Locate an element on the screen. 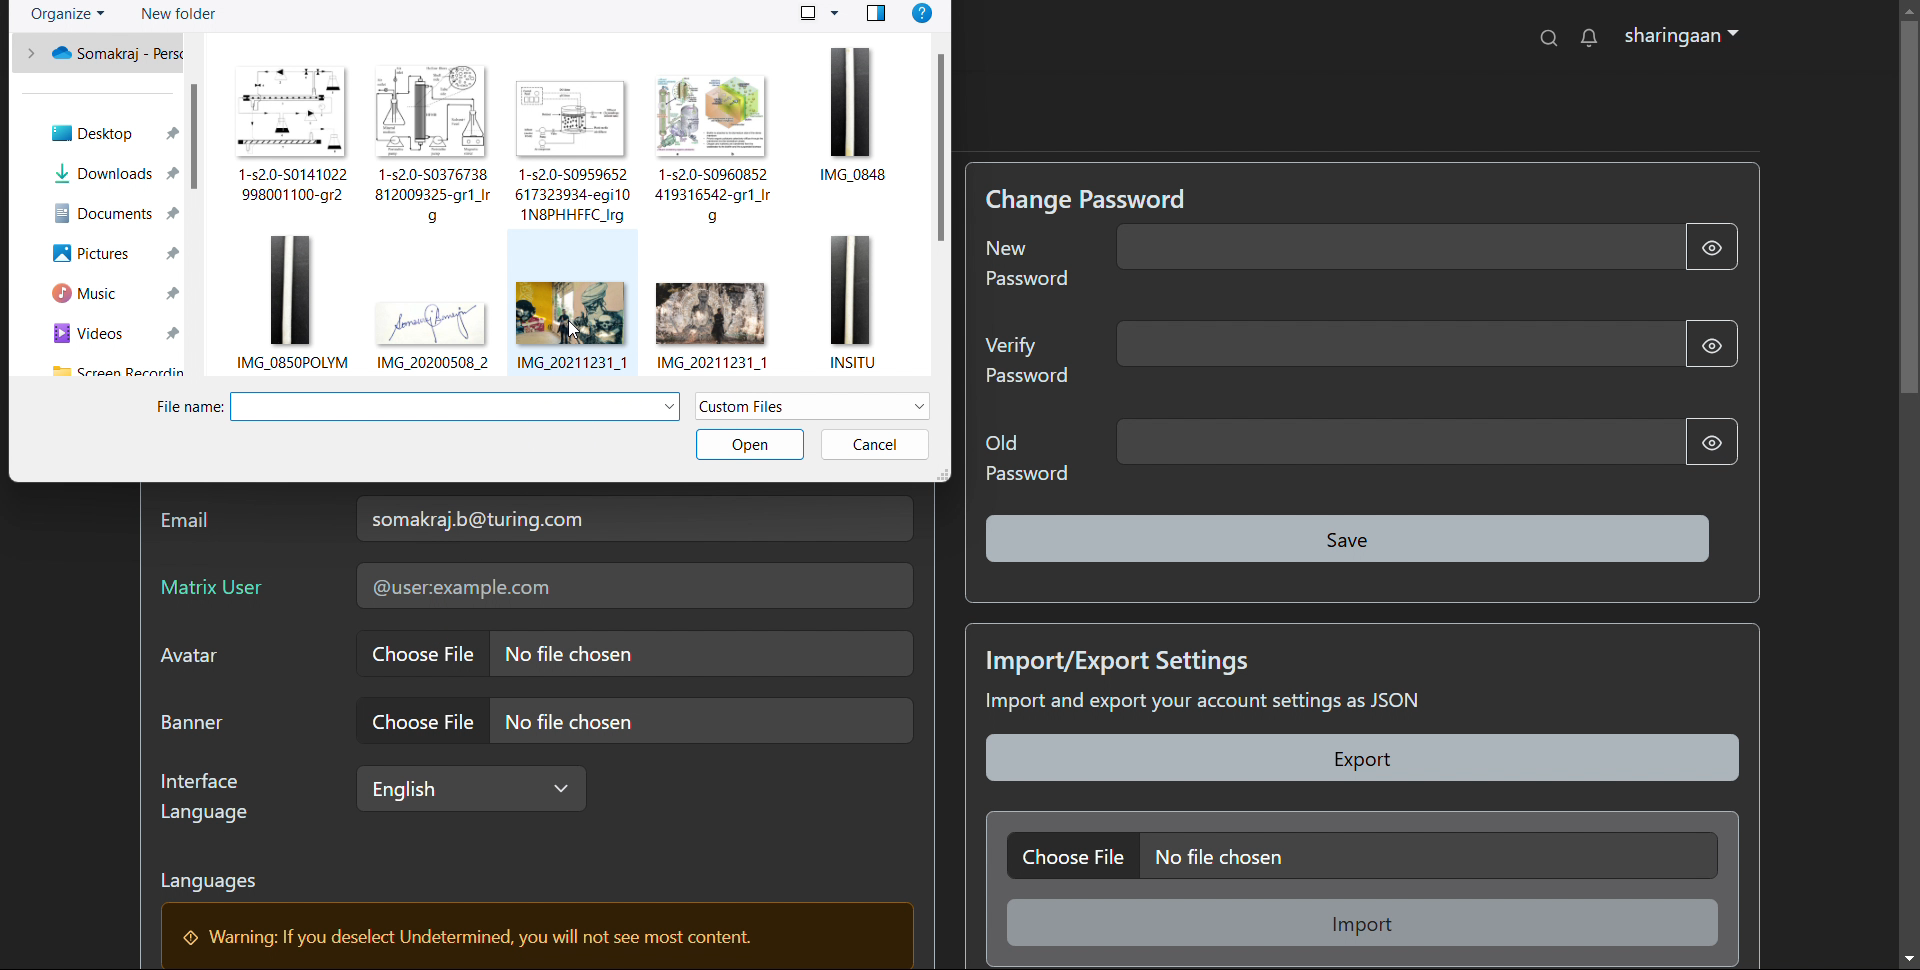 The width and height of the screenshot is (1920, 970). old
Password is located at coordinates (1026, 457).